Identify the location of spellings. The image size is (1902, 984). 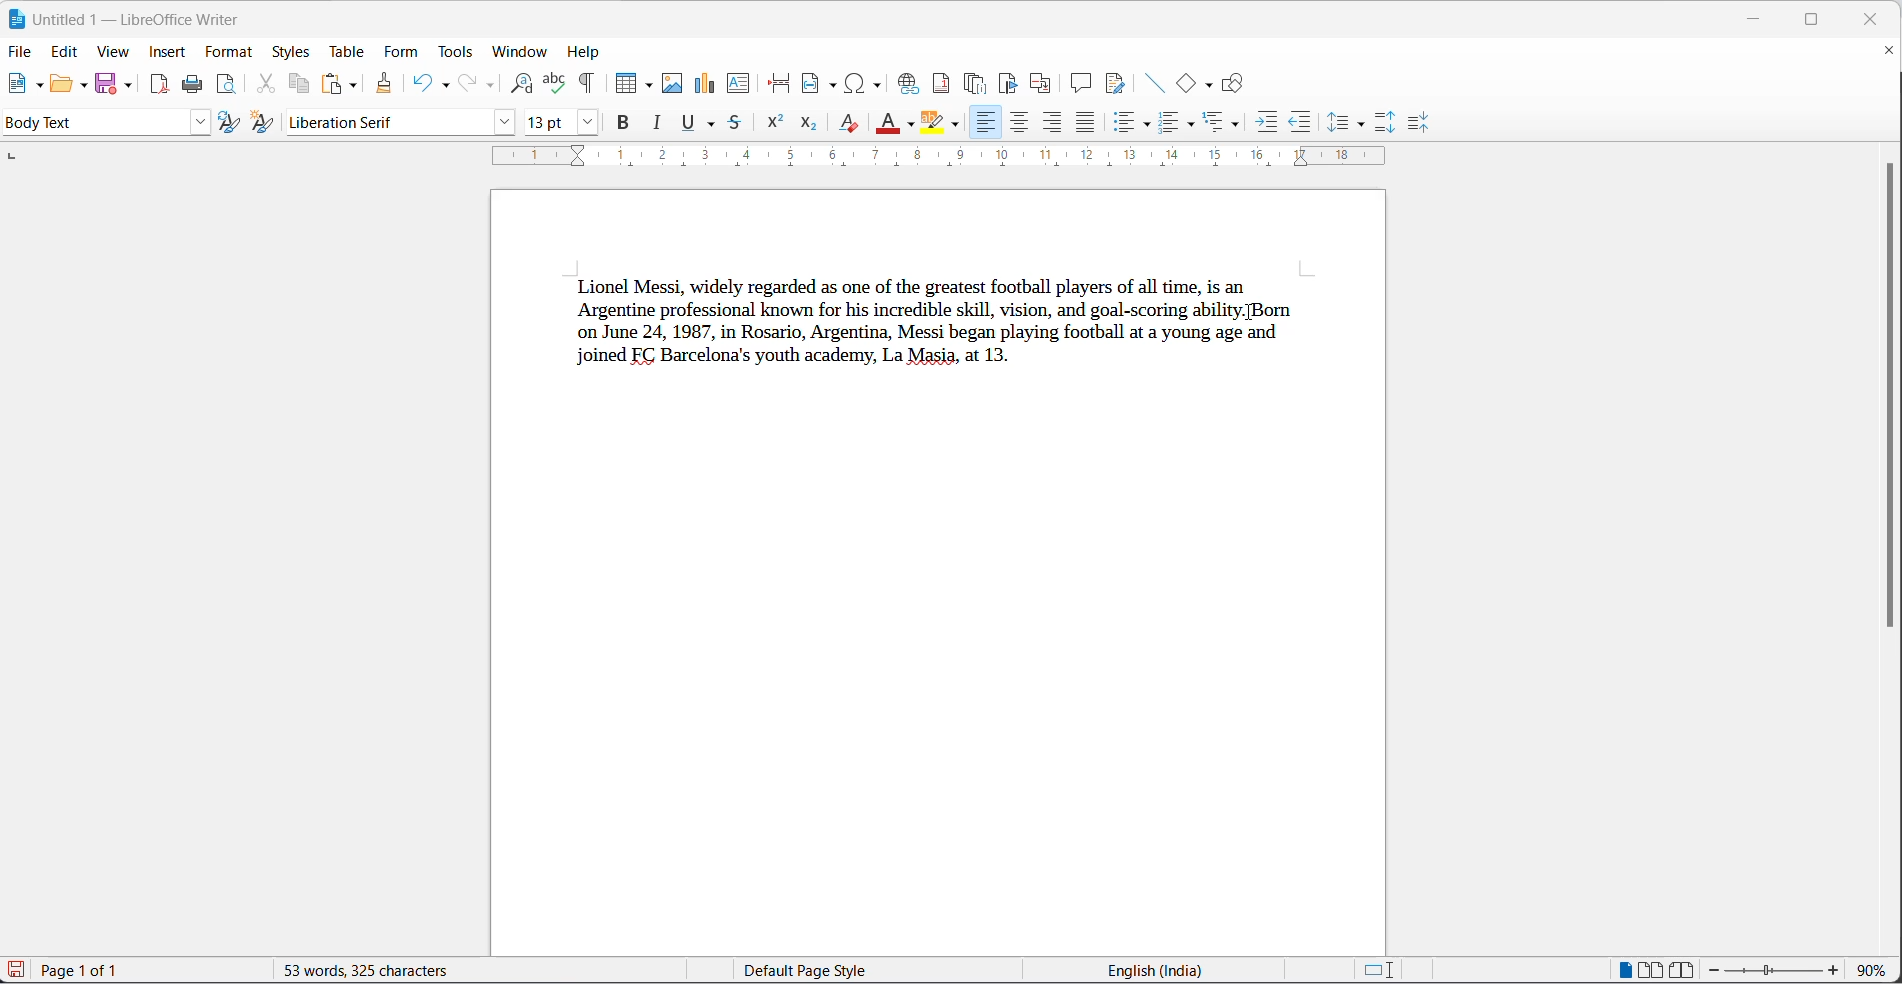
(556, 84).